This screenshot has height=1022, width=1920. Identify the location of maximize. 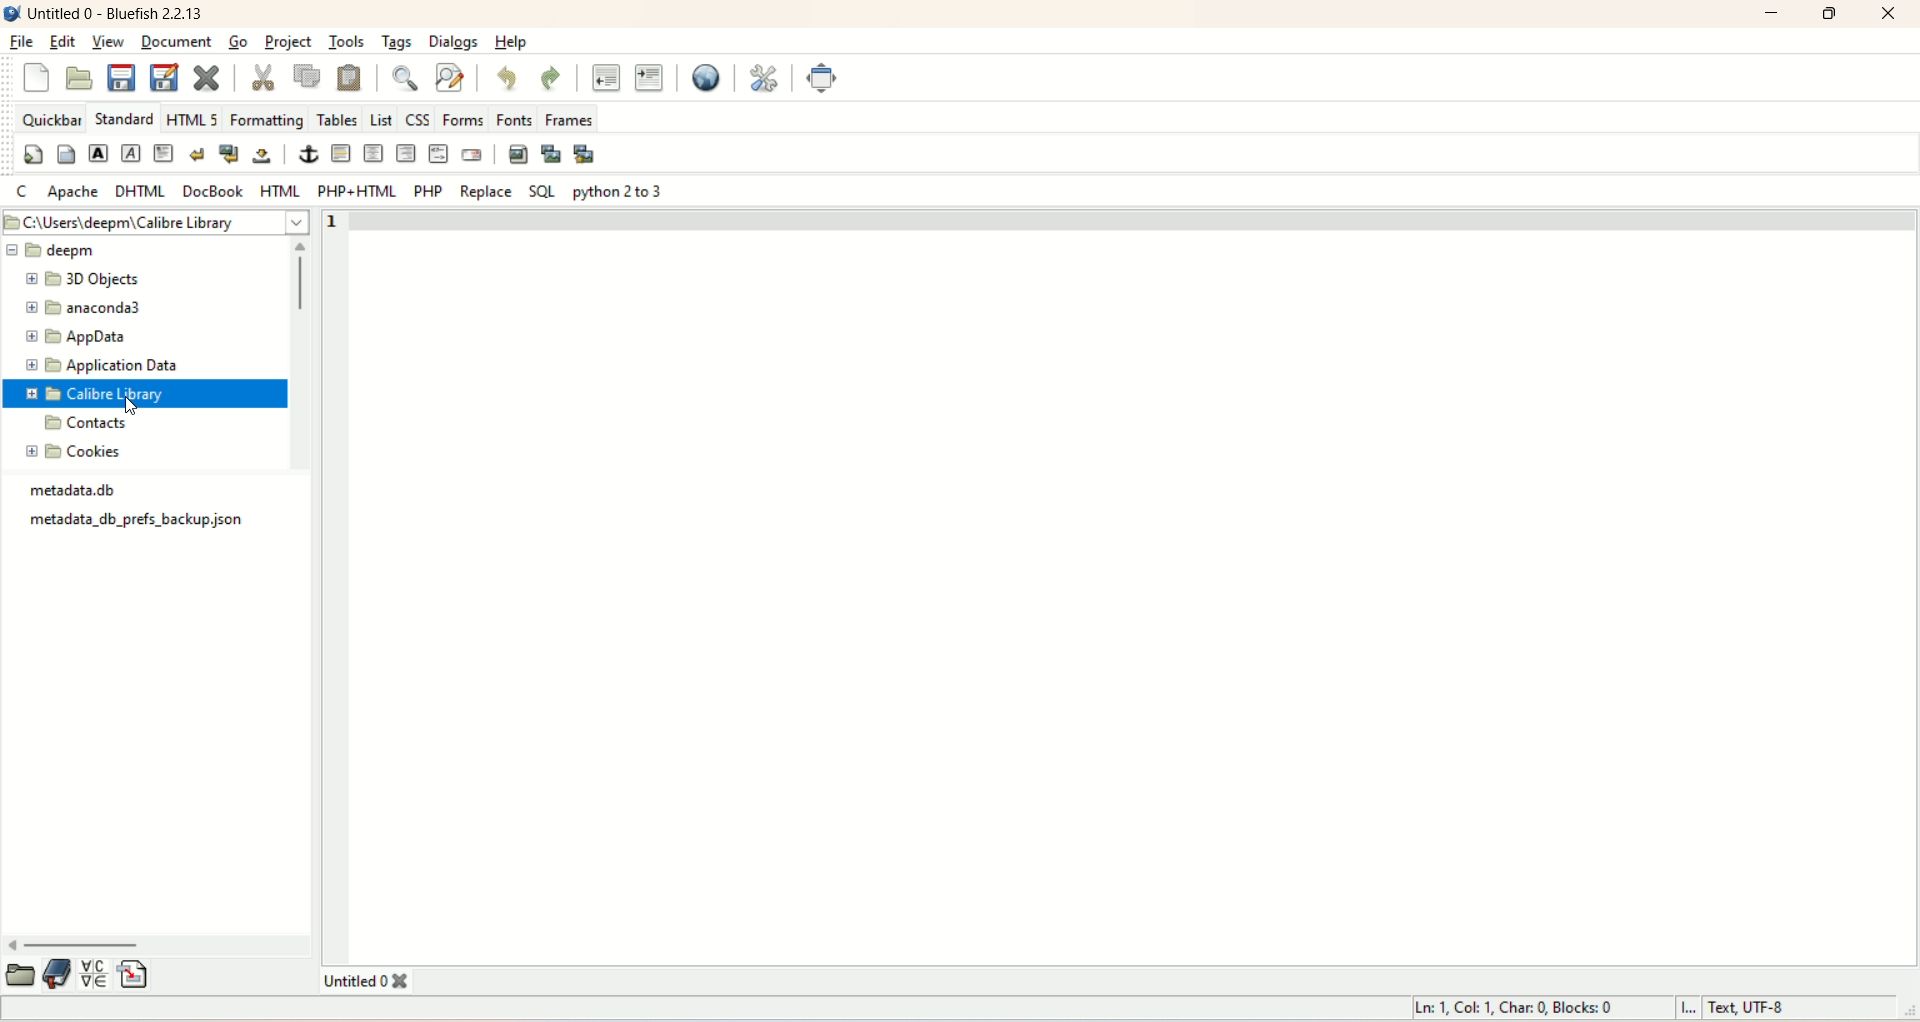
(1831, 15).